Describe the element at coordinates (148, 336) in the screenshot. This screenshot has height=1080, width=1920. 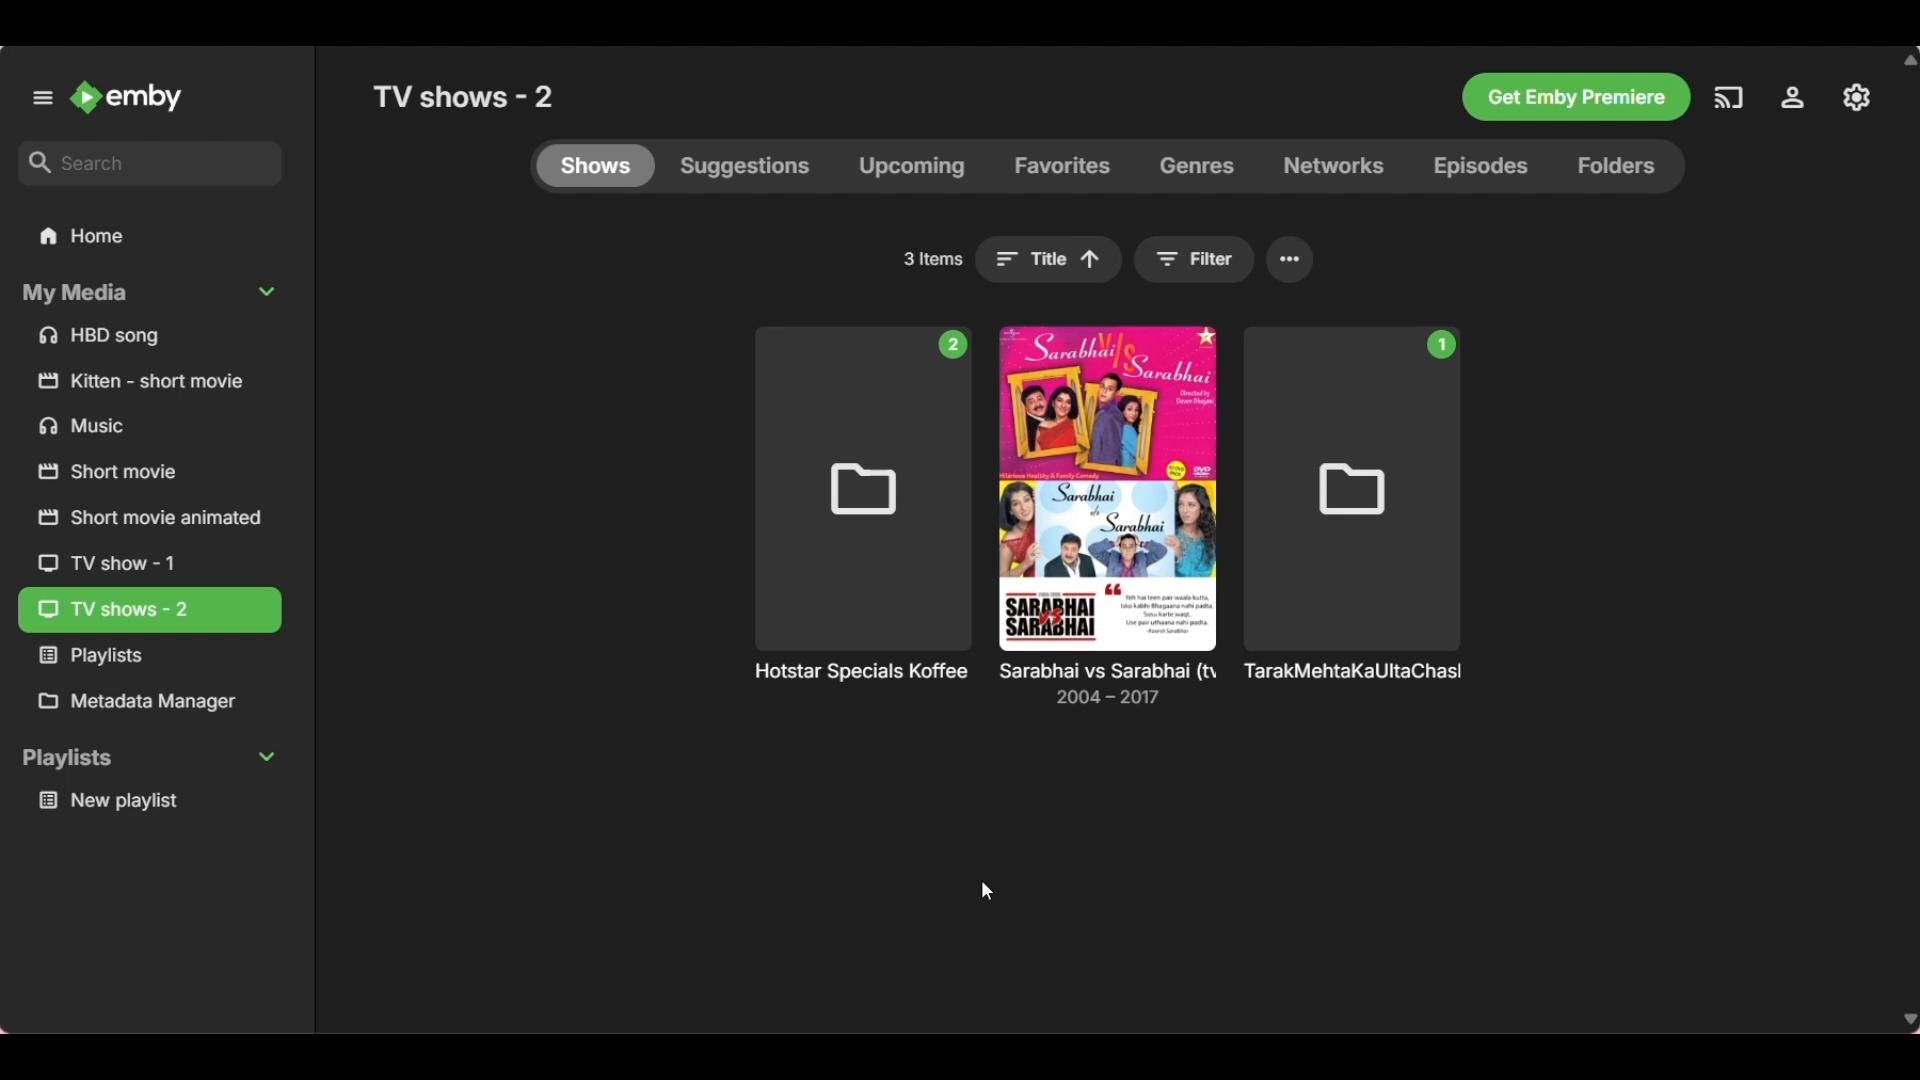
I see `Files under My Media` at that location.